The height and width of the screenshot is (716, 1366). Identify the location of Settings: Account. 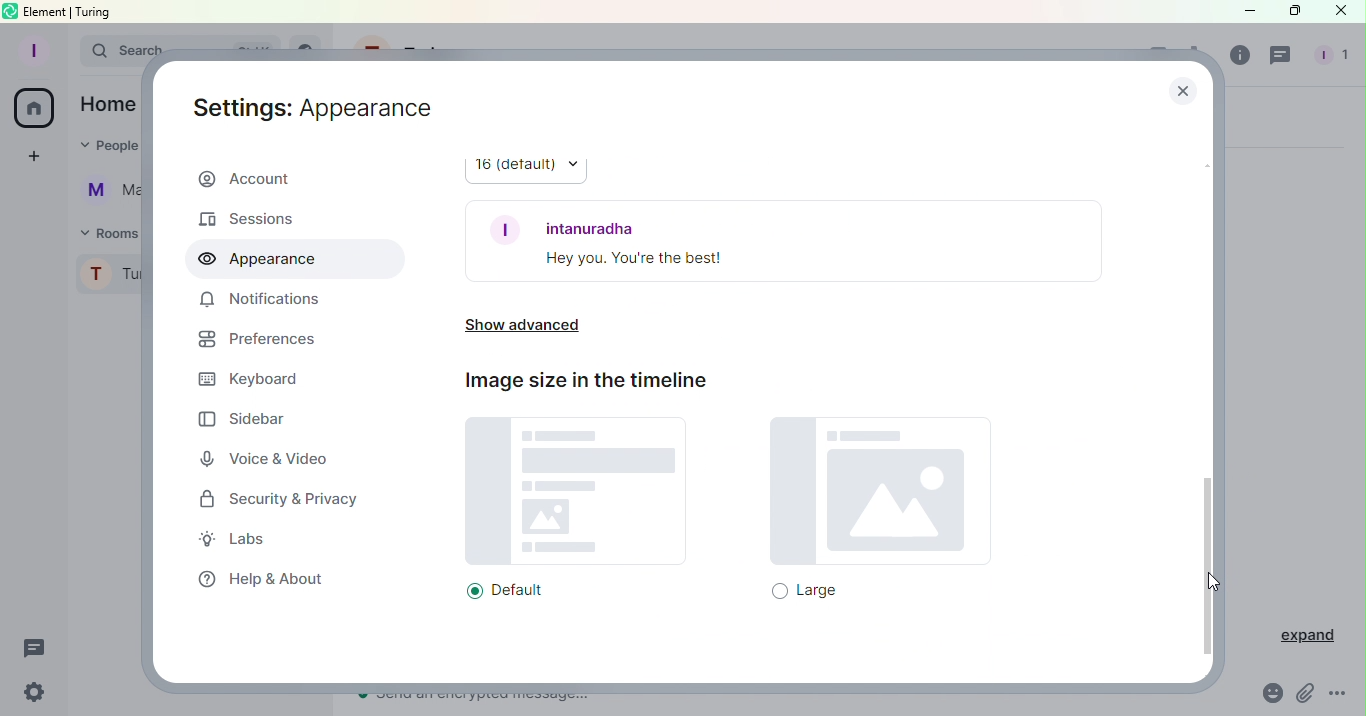
(317, 103).